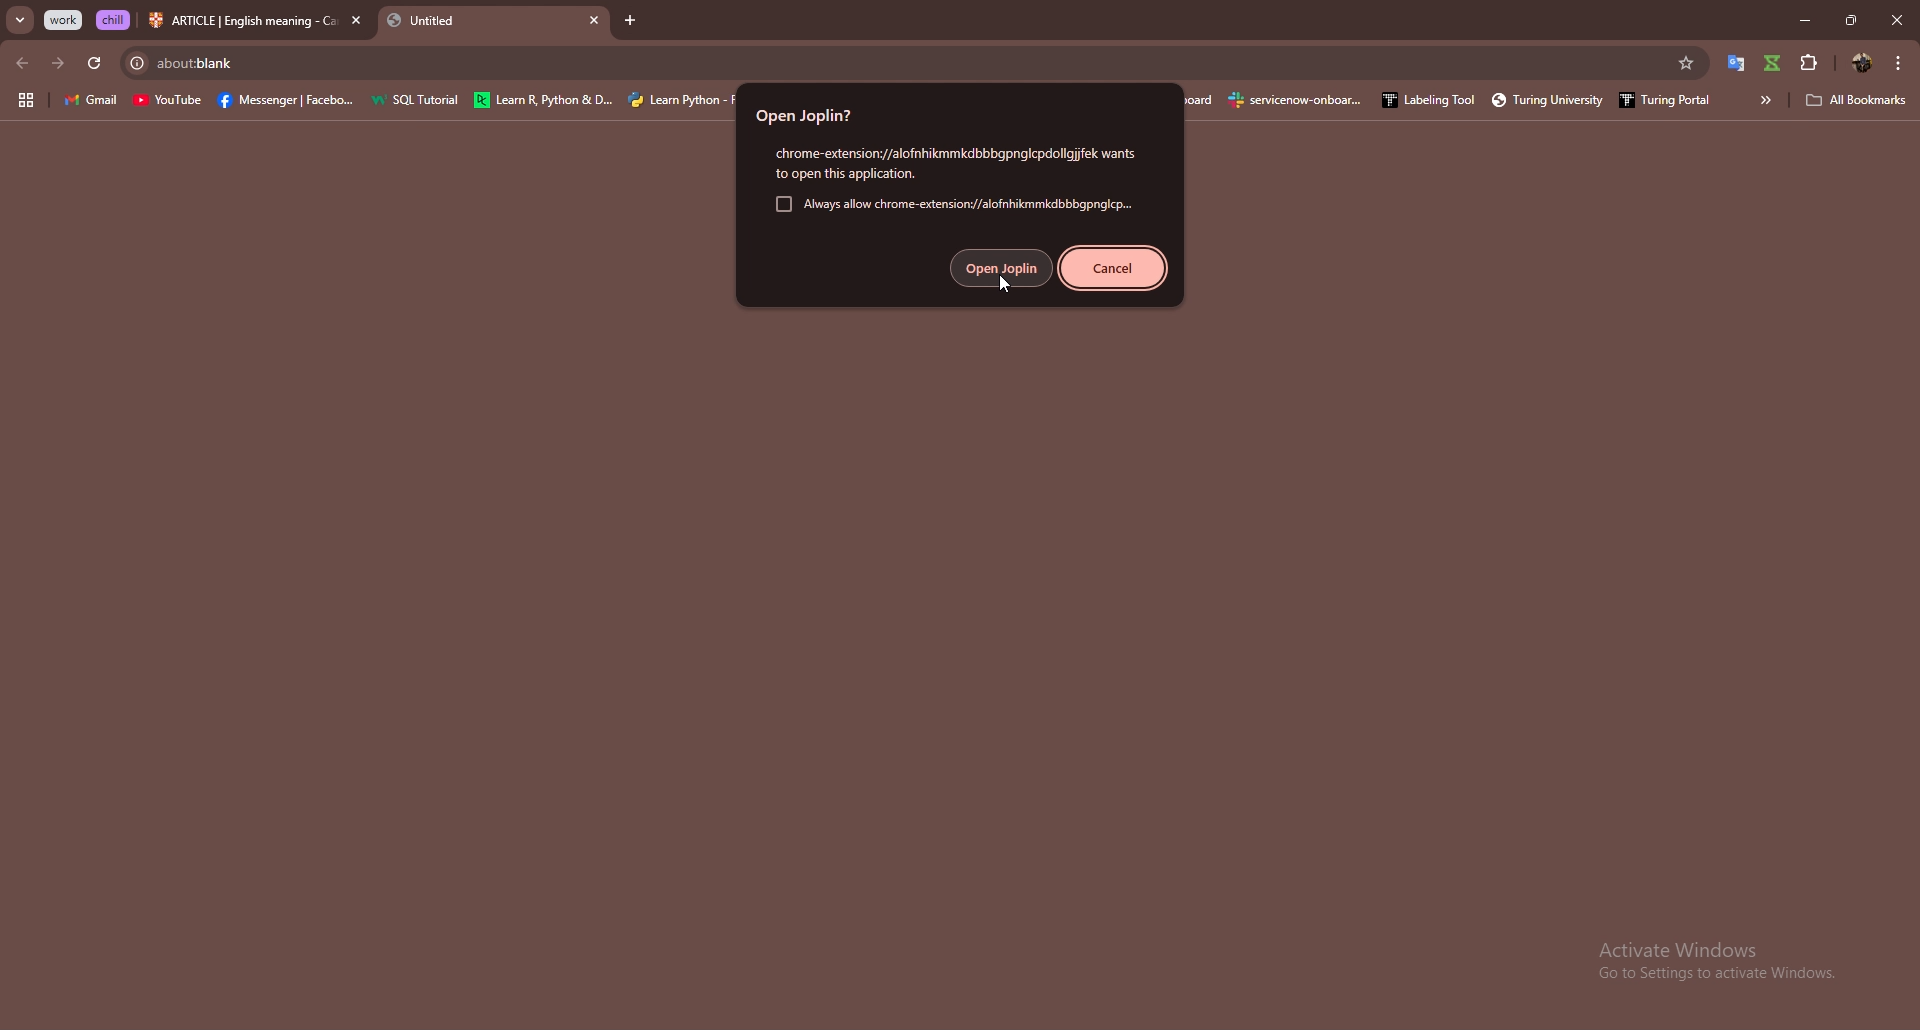 The height and width of the screenshot is (1030, 1920). Describe the element at coordinates (21, 21) in the screenshot. I see `search tabs` at that location.